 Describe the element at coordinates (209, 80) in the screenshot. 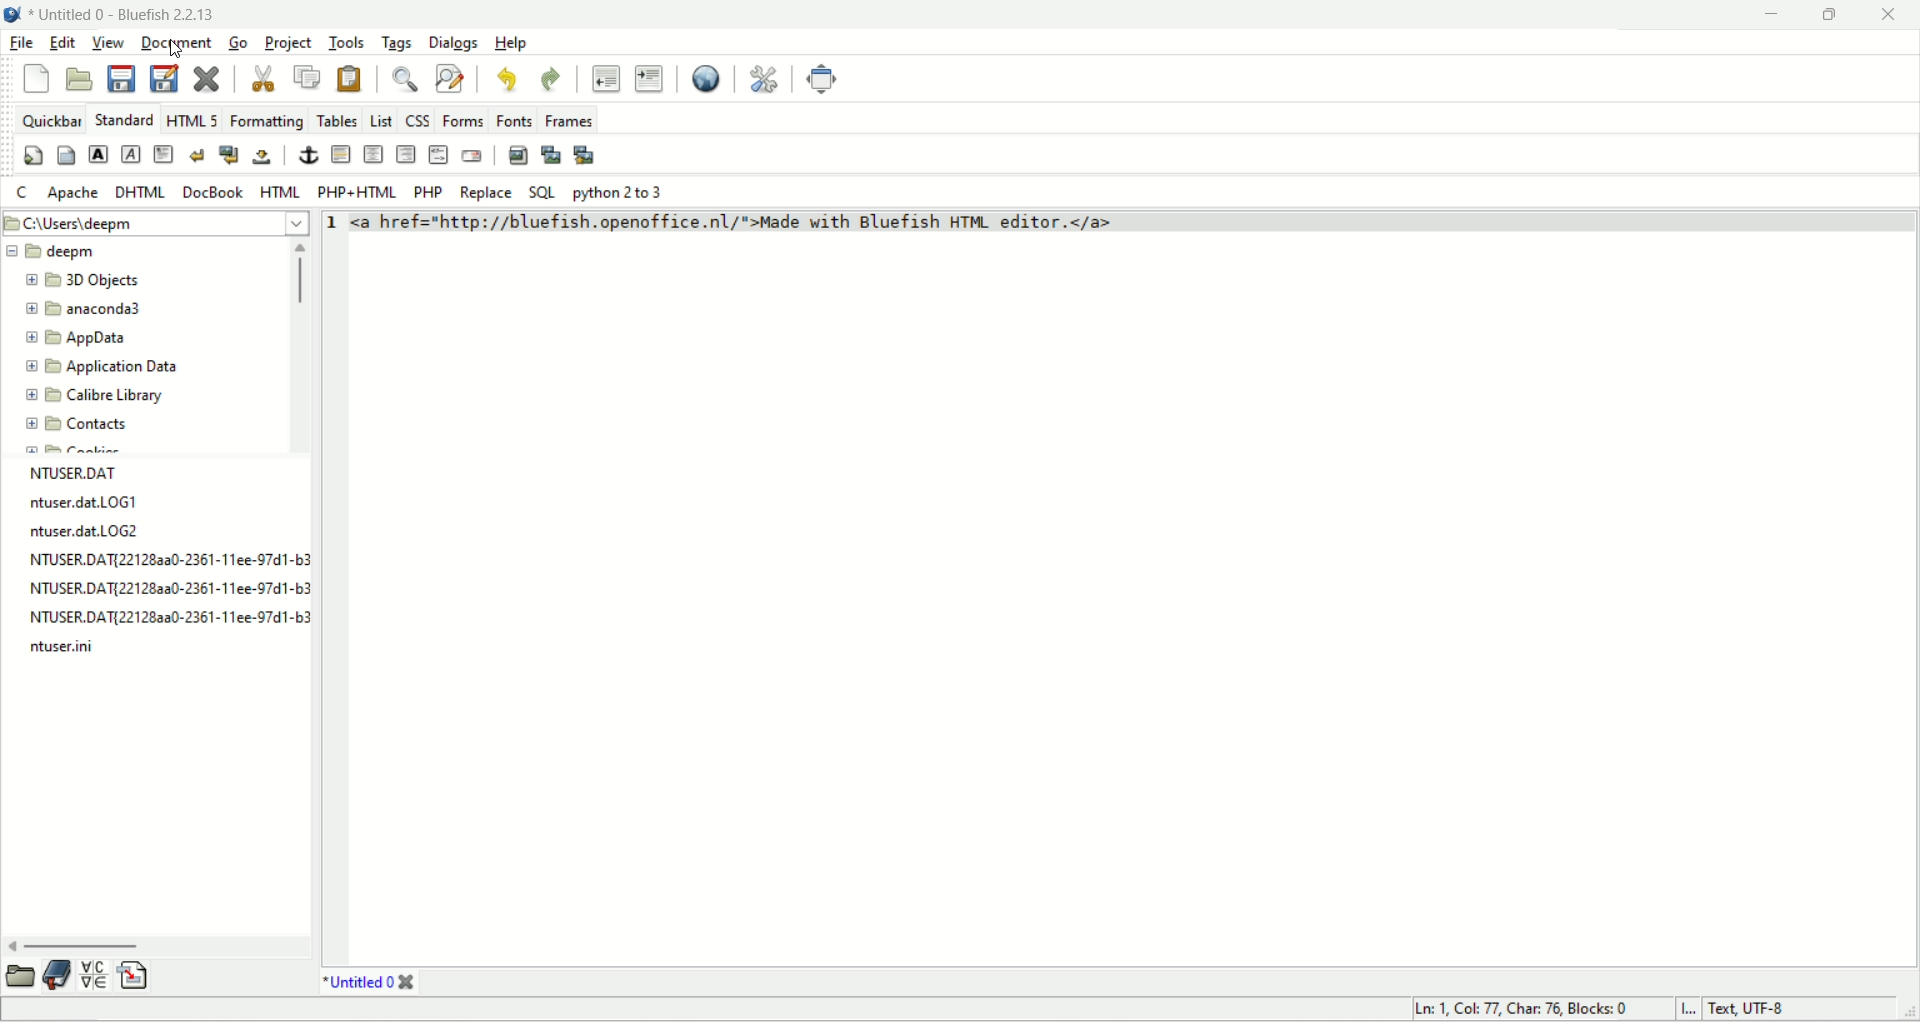

I see `close current file` at that location.